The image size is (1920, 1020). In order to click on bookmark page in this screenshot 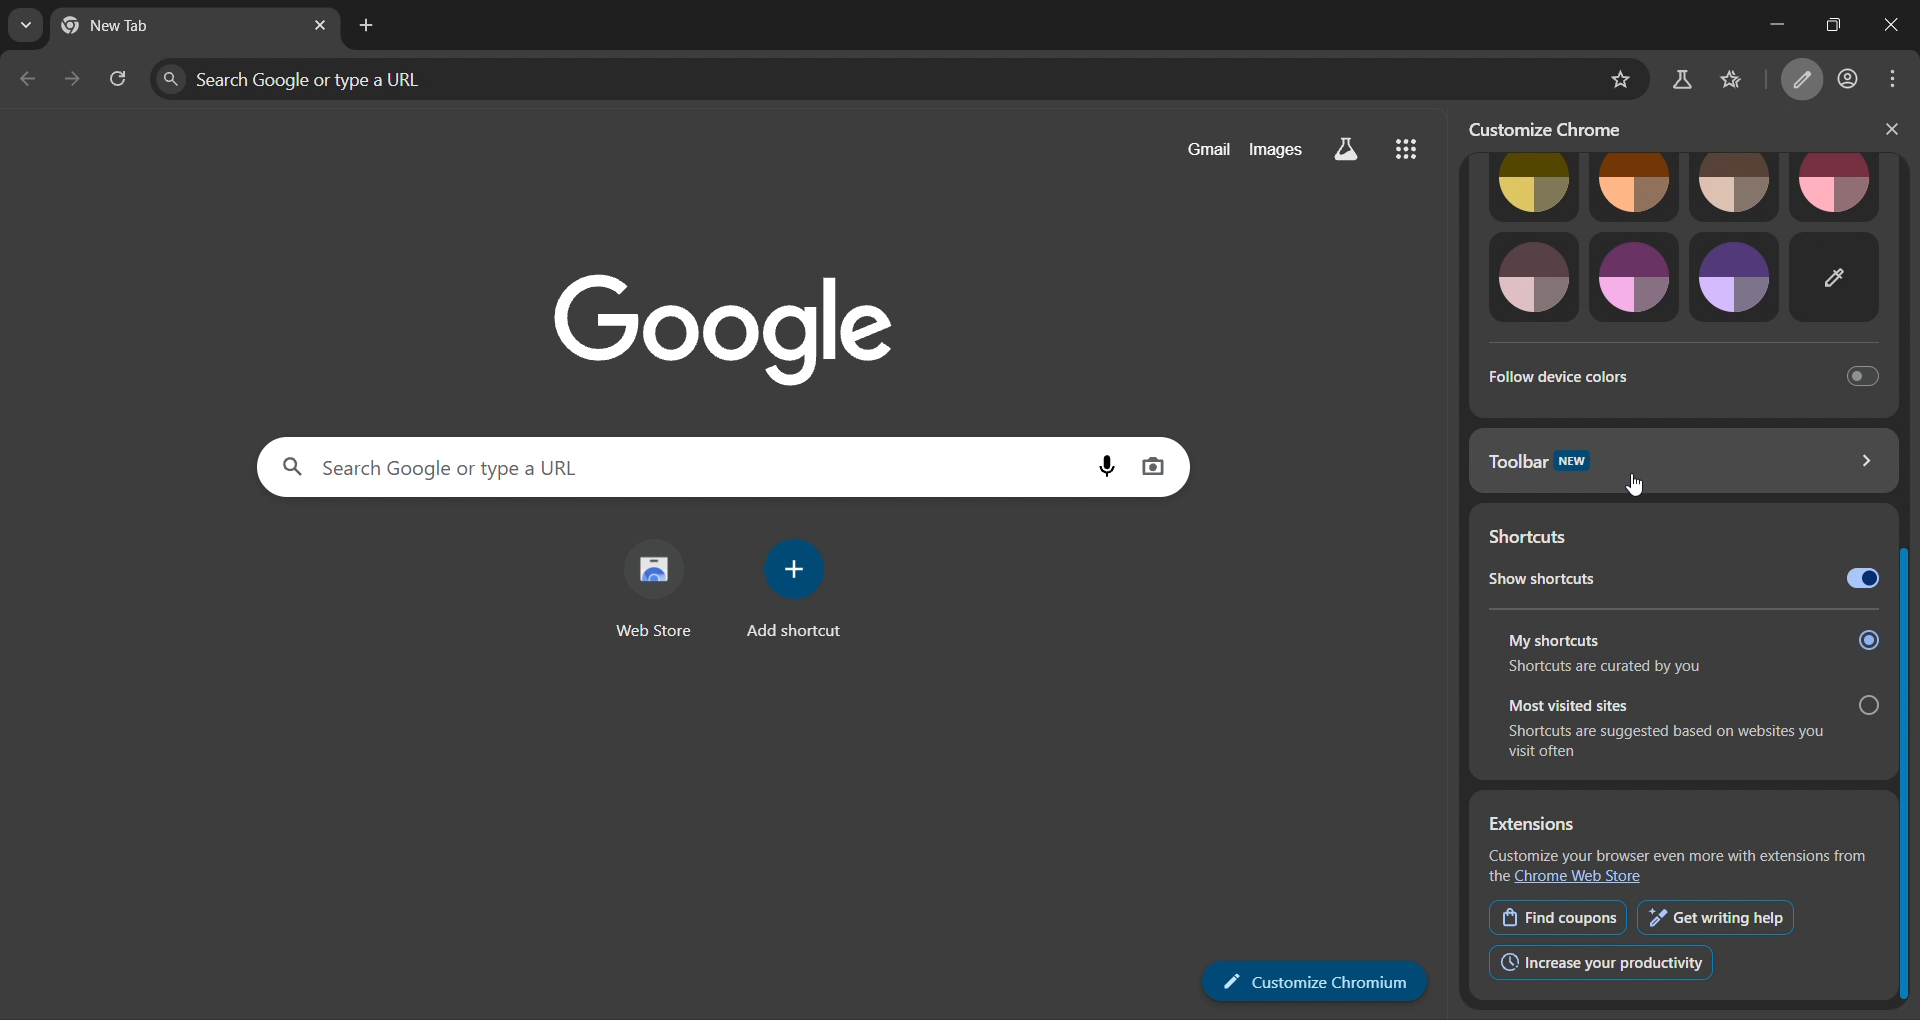, I will do `click(1614, 79)`.